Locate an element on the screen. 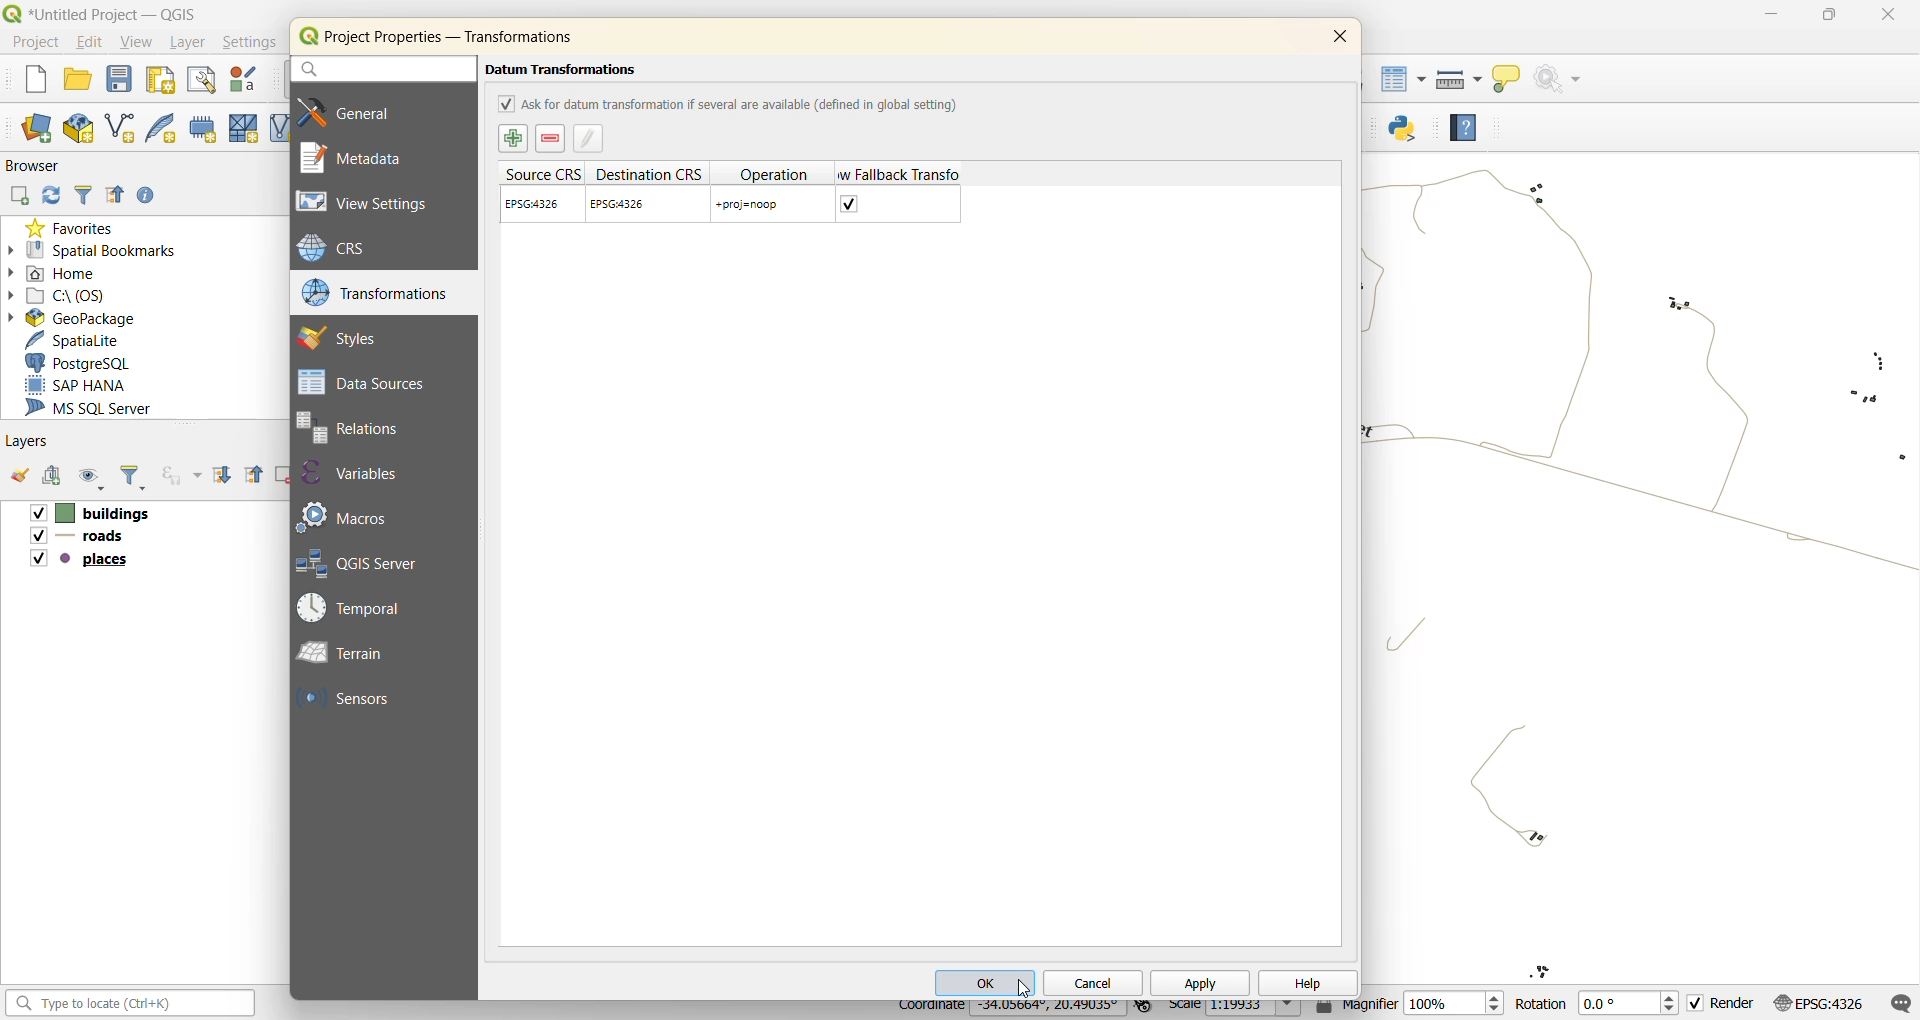  enable properties is located at coordinates (148, 196).